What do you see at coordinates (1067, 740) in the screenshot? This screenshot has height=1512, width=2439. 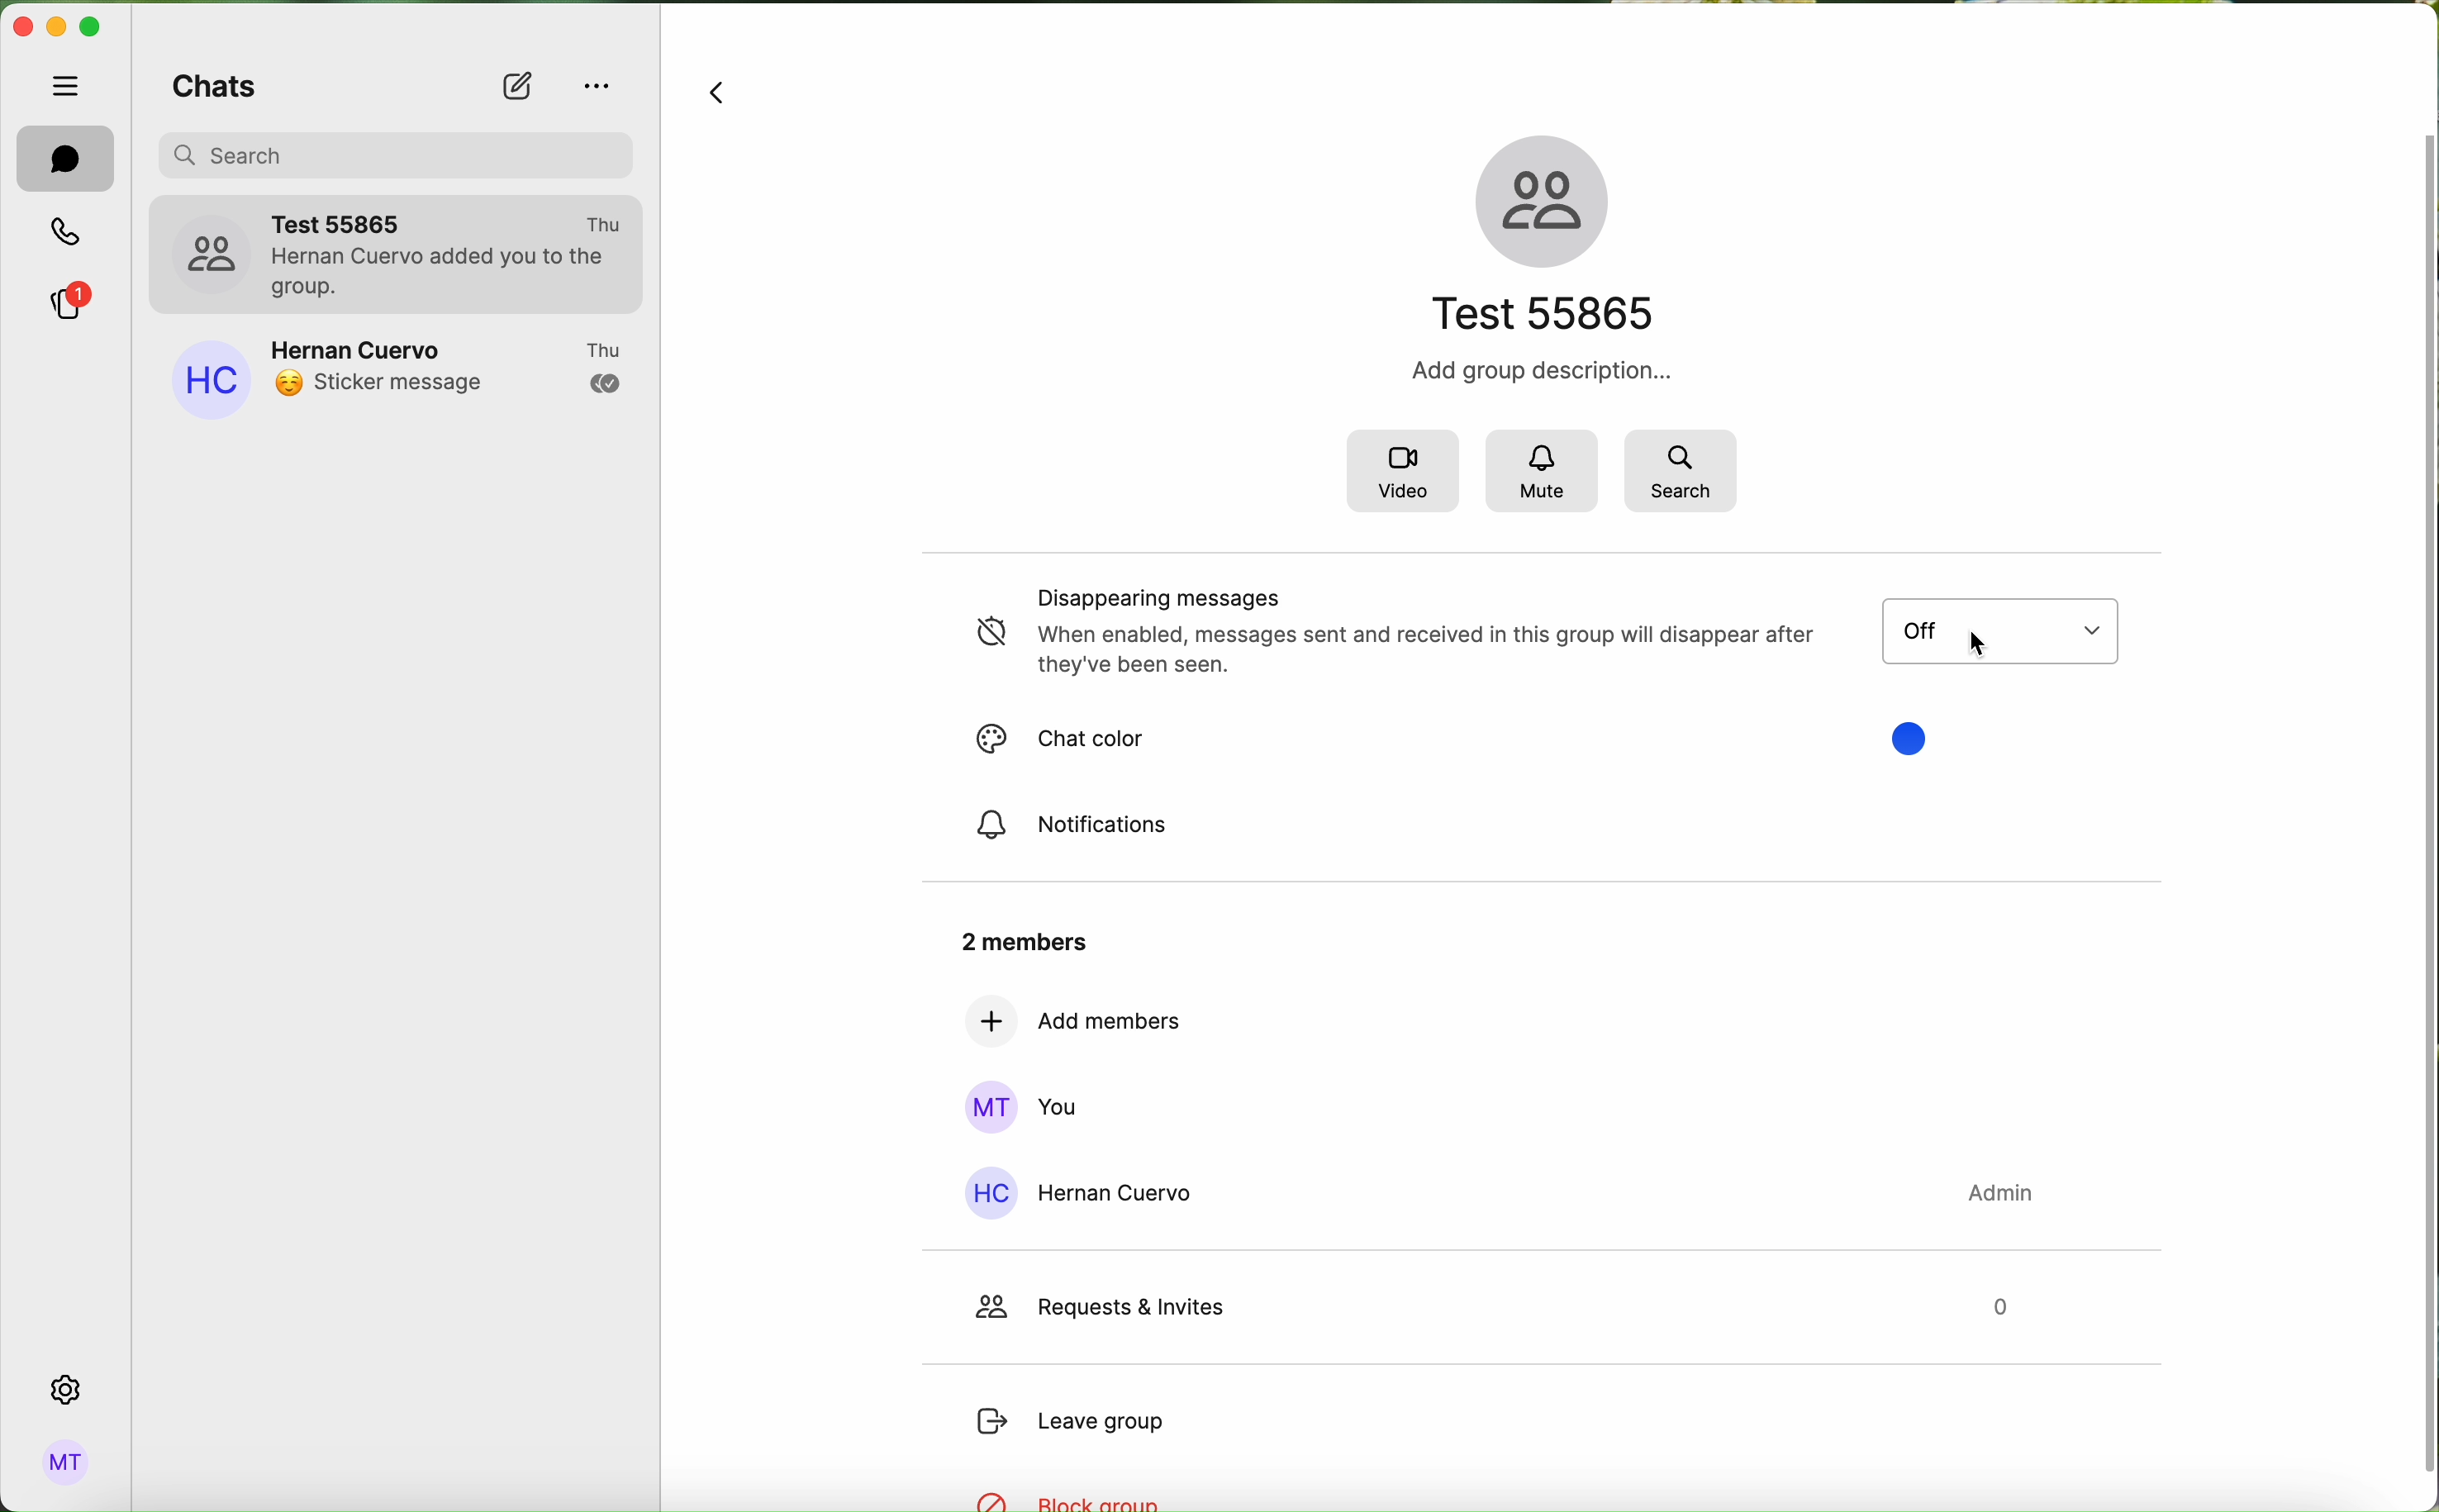 I see `chat color` at bounding box center [1067, 740].